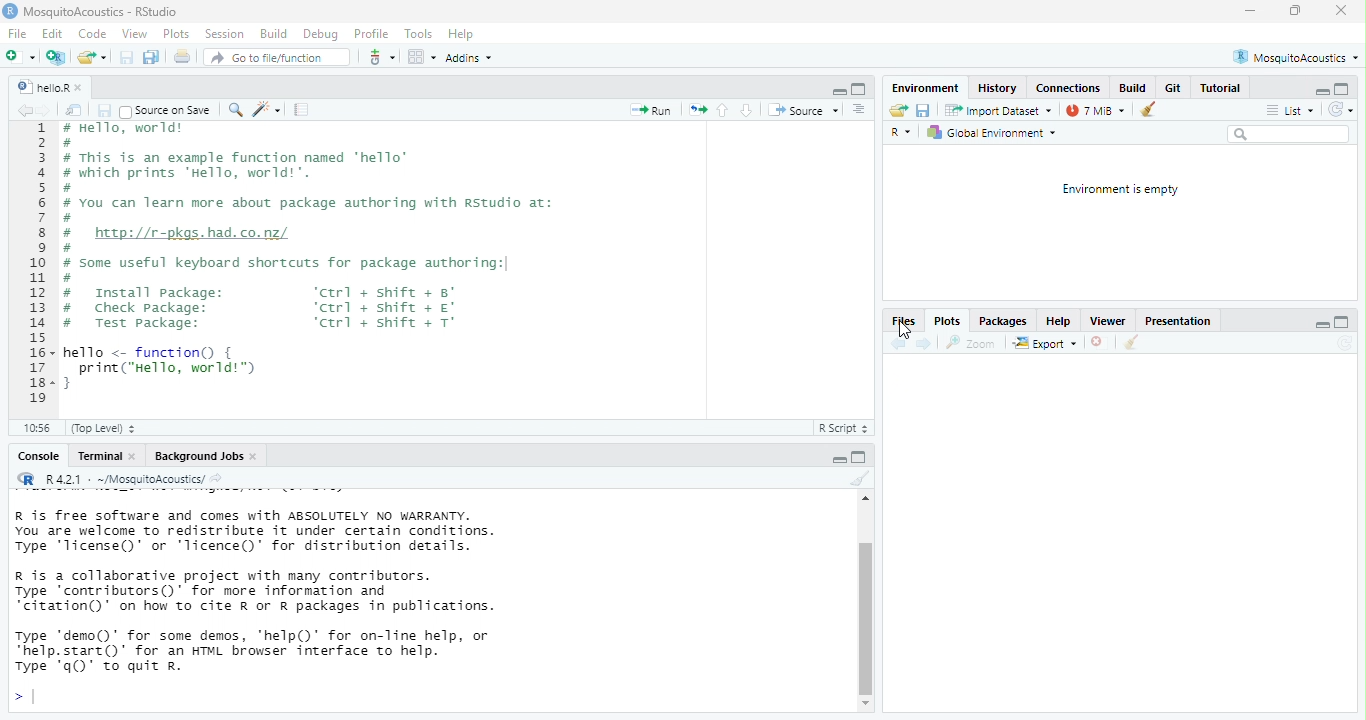 Image resolution: width=1366 pixels, height=720 pixels. I want to click on vertical scroll bar, so click(864, 611).